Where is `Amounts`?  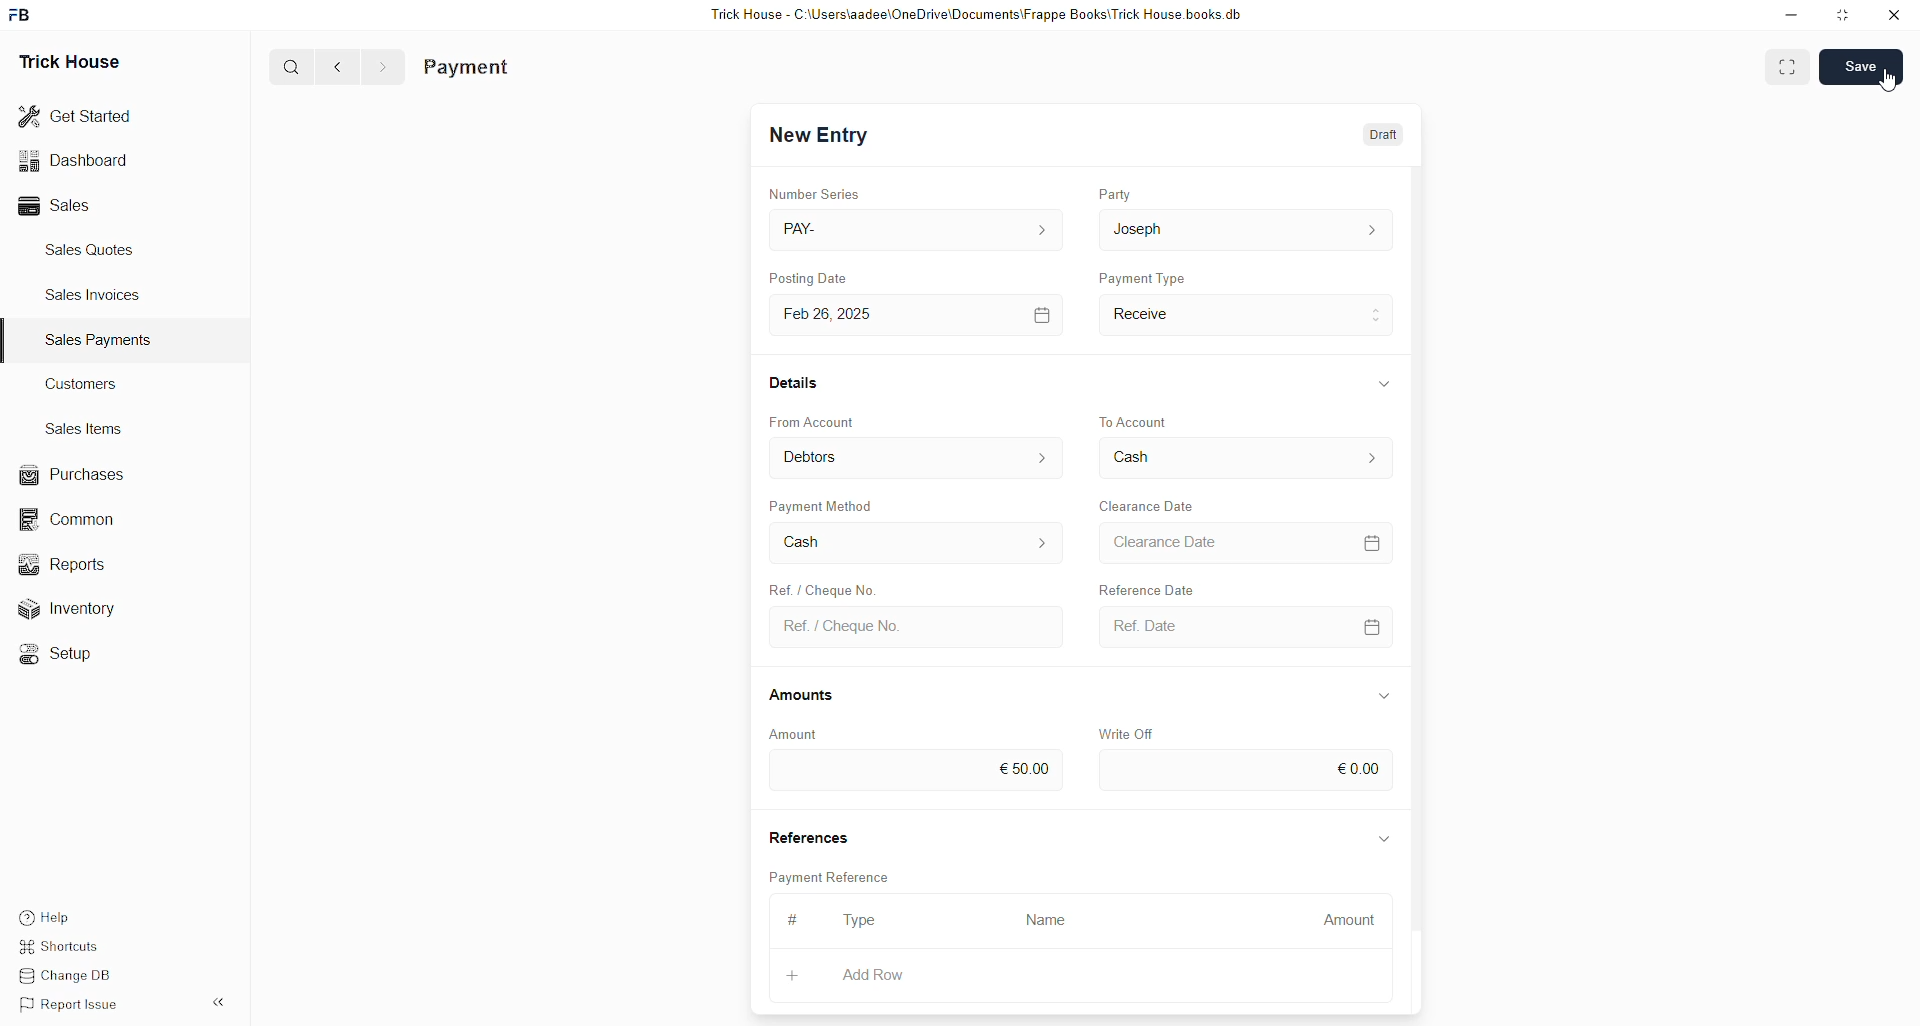 Amounts is located at coordinates (803, 696).